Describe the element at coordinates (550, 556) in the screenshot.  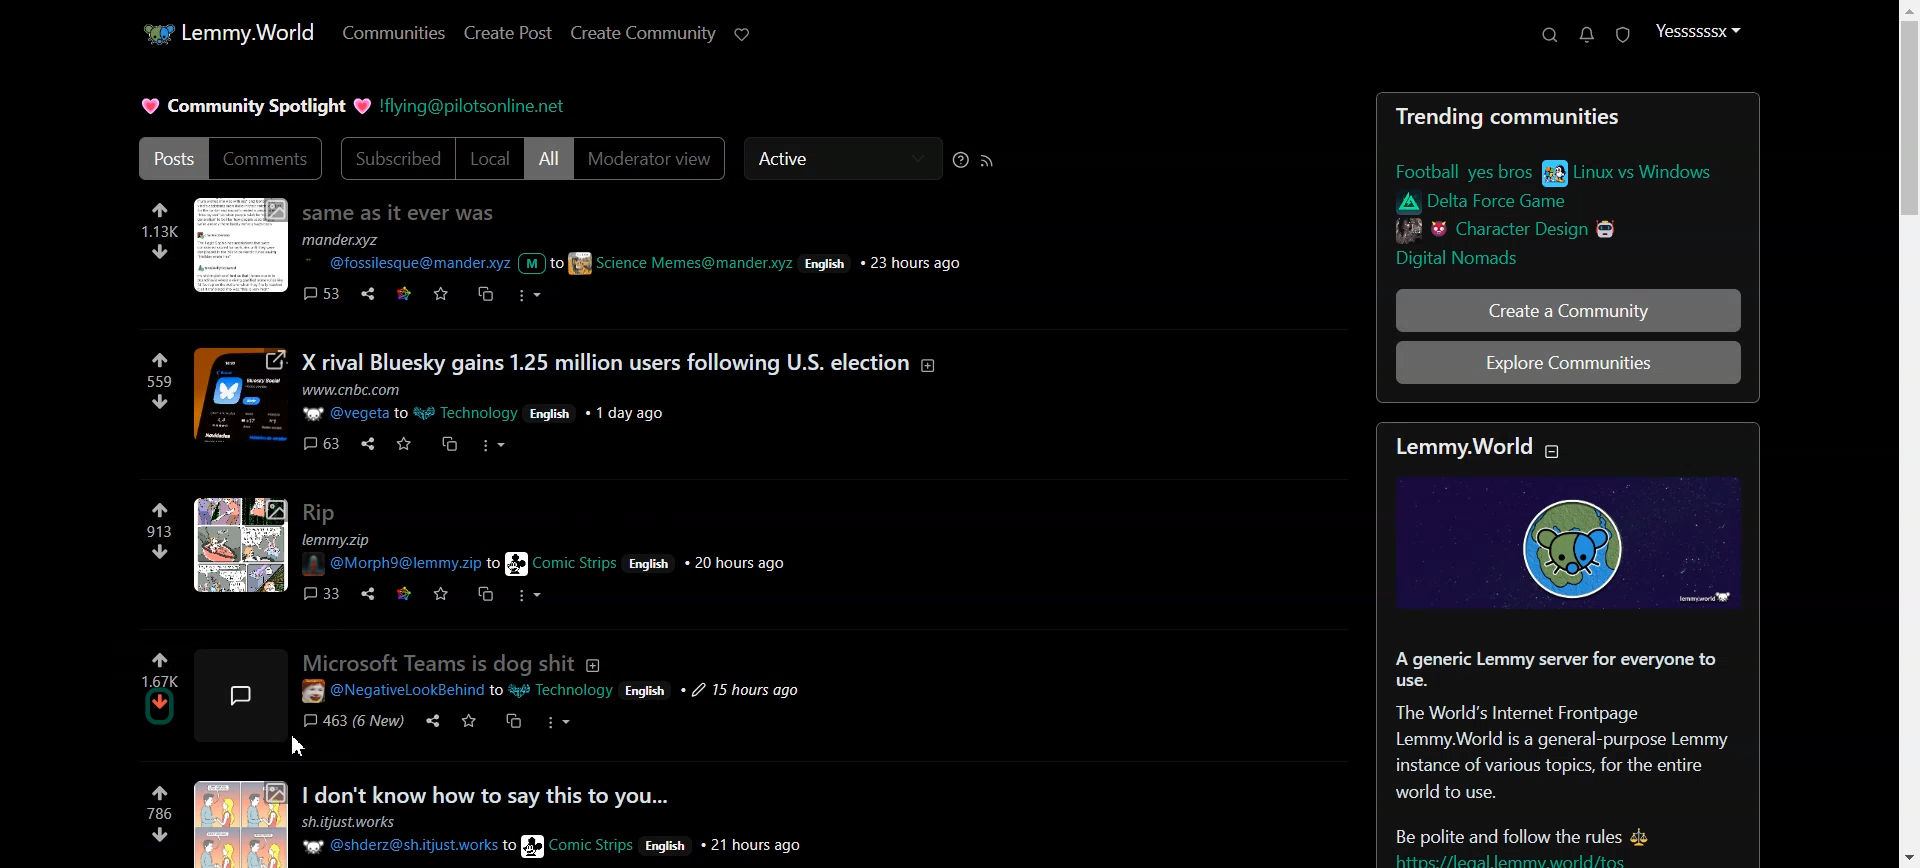
I see `post details` at that location.